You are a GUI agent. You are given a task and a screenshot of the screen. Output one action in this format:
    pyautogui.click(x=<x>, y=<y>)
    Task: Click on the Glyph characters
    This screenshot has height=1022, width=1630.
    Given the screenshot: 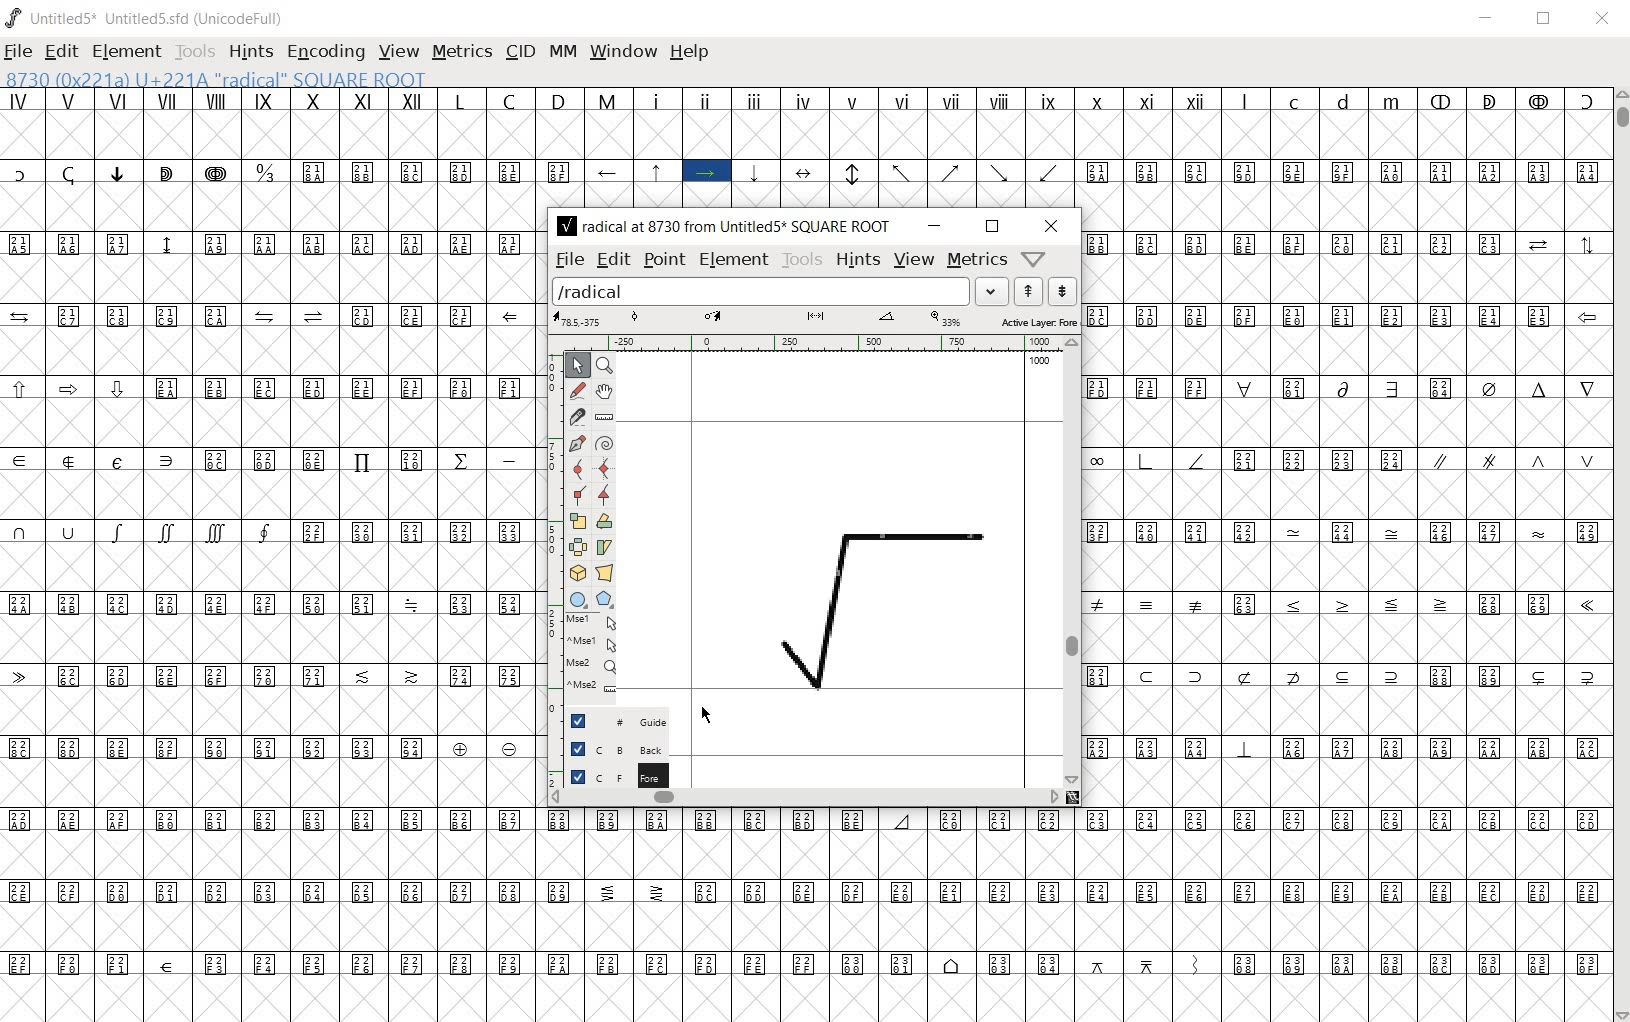 What is the action you would take?
    pyautogui.click(x=1073, y=915)
    